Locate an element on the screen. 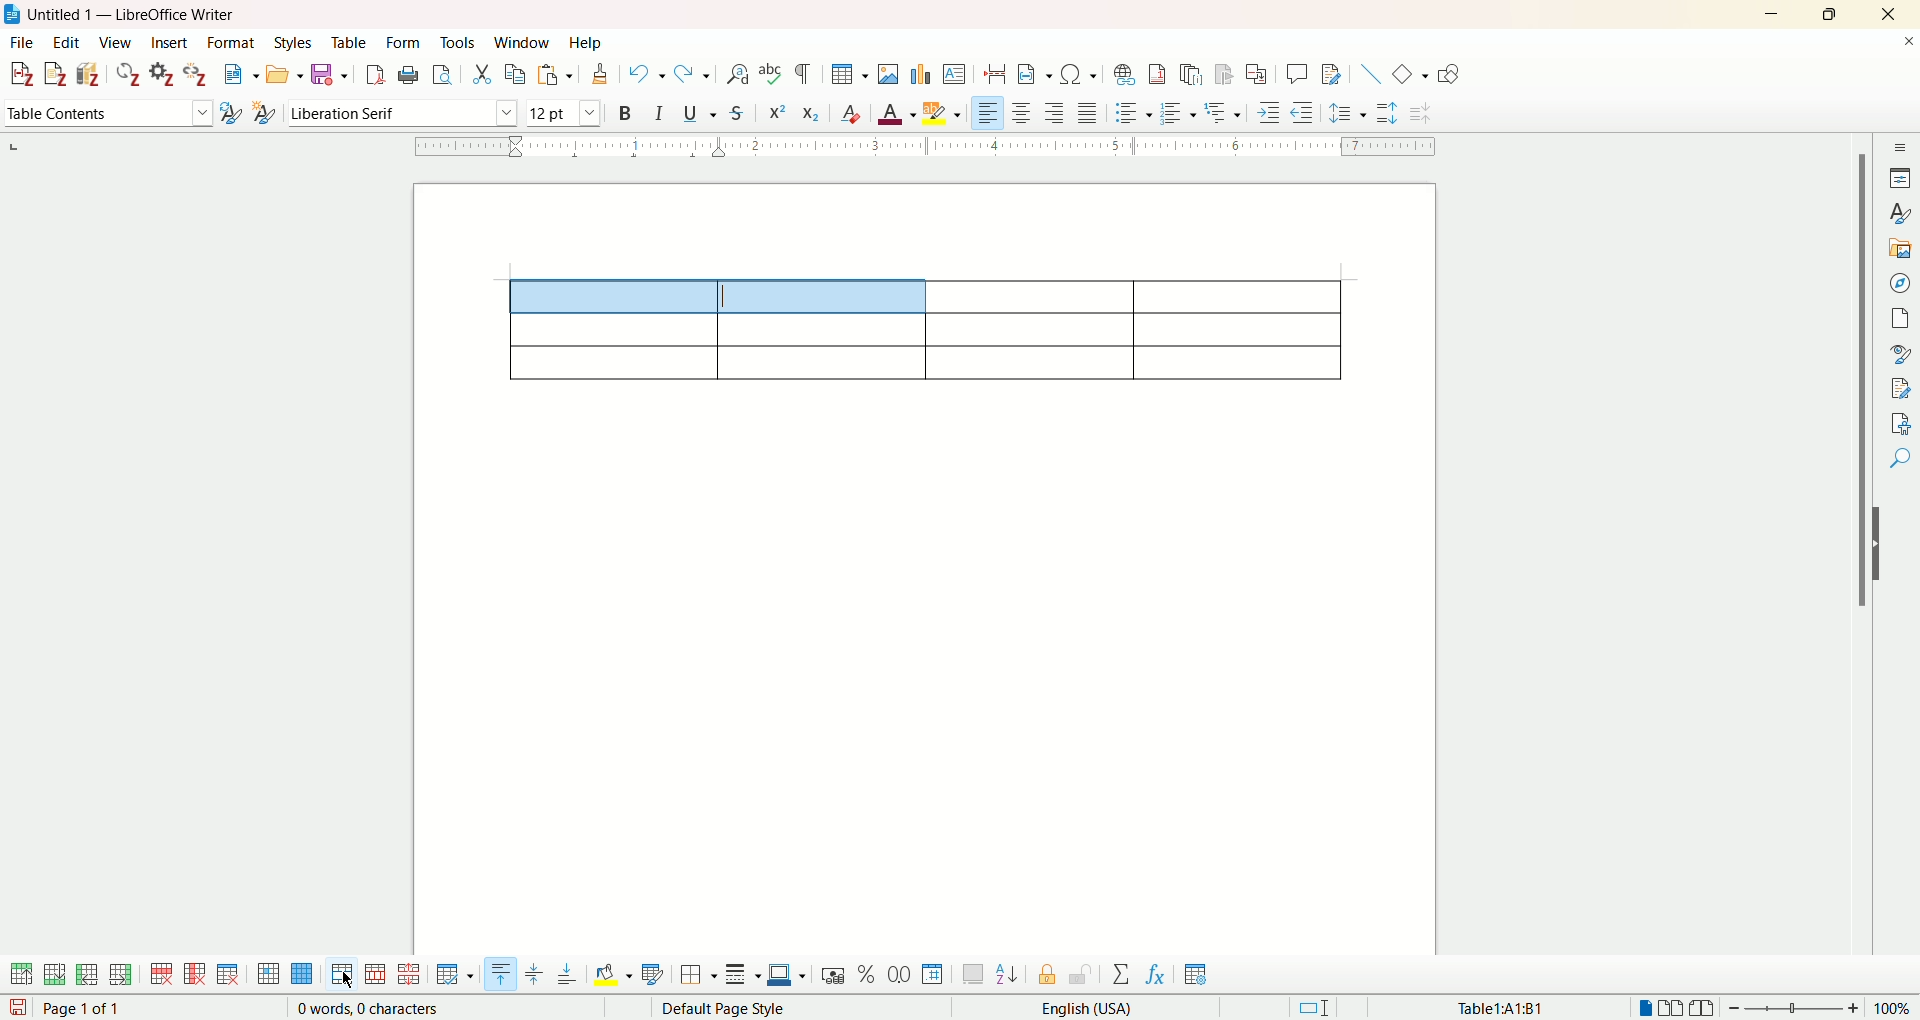 This screenshot has height=1020, width=1920. insert formula is located at coordinates (1157, 975).